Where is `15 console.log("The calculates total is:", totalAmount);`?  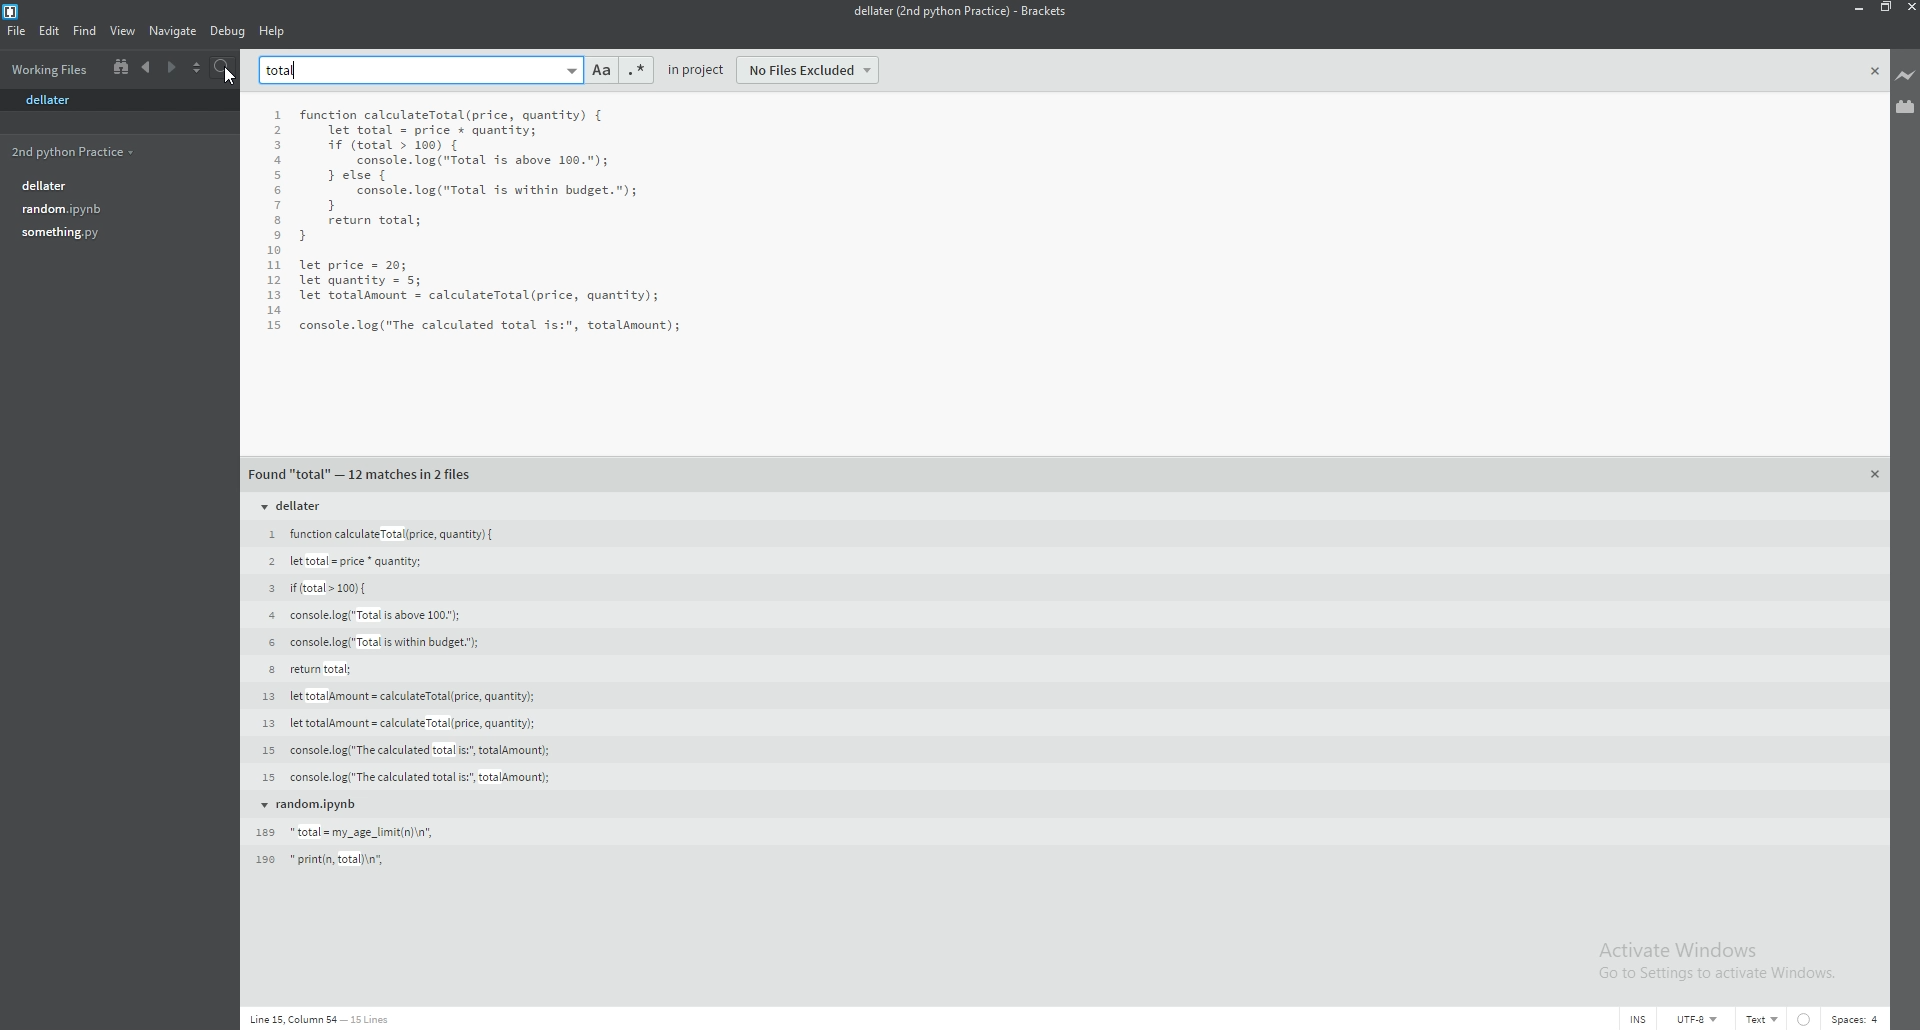 15 console.log("The calculates total is:", totalAmount); is located at coordinates (406, 777).